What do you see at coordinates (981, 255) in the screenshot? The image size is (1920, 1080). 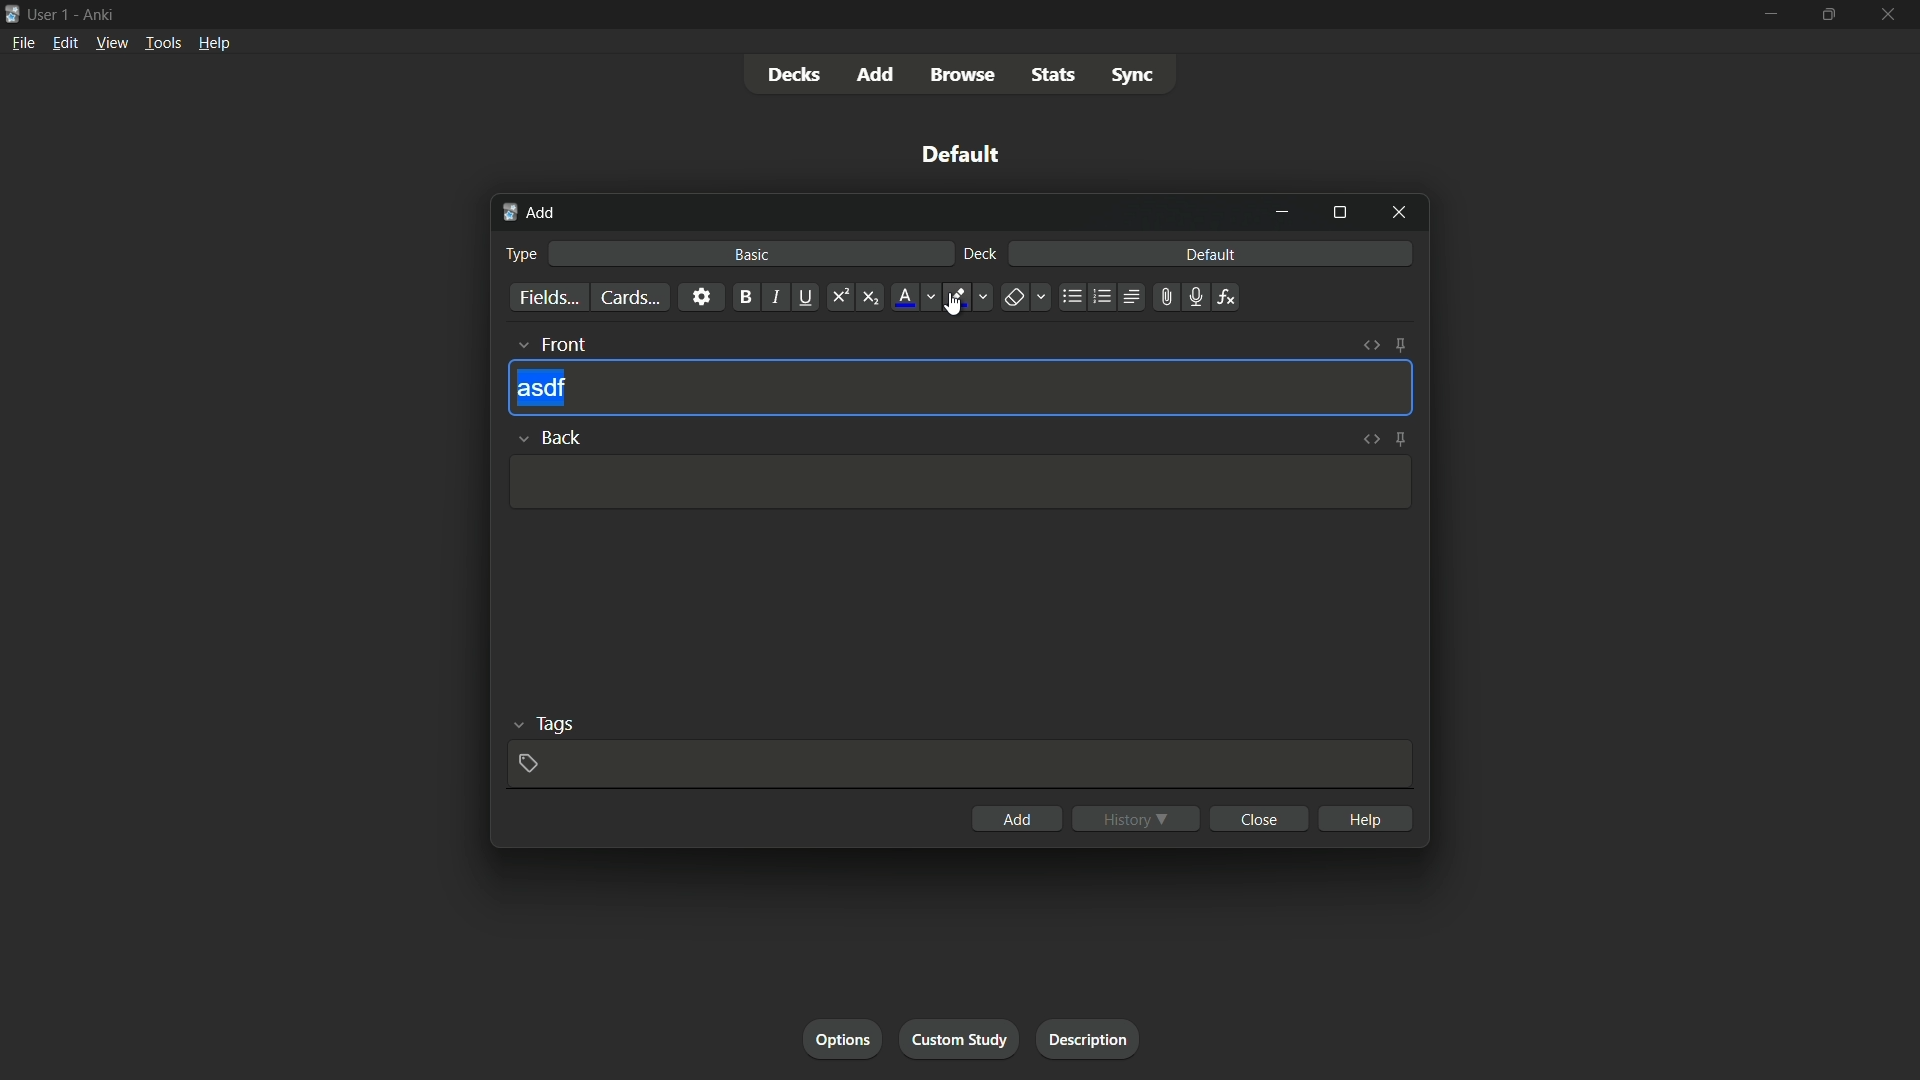 I see `deck` at bounding box center [981, 255].